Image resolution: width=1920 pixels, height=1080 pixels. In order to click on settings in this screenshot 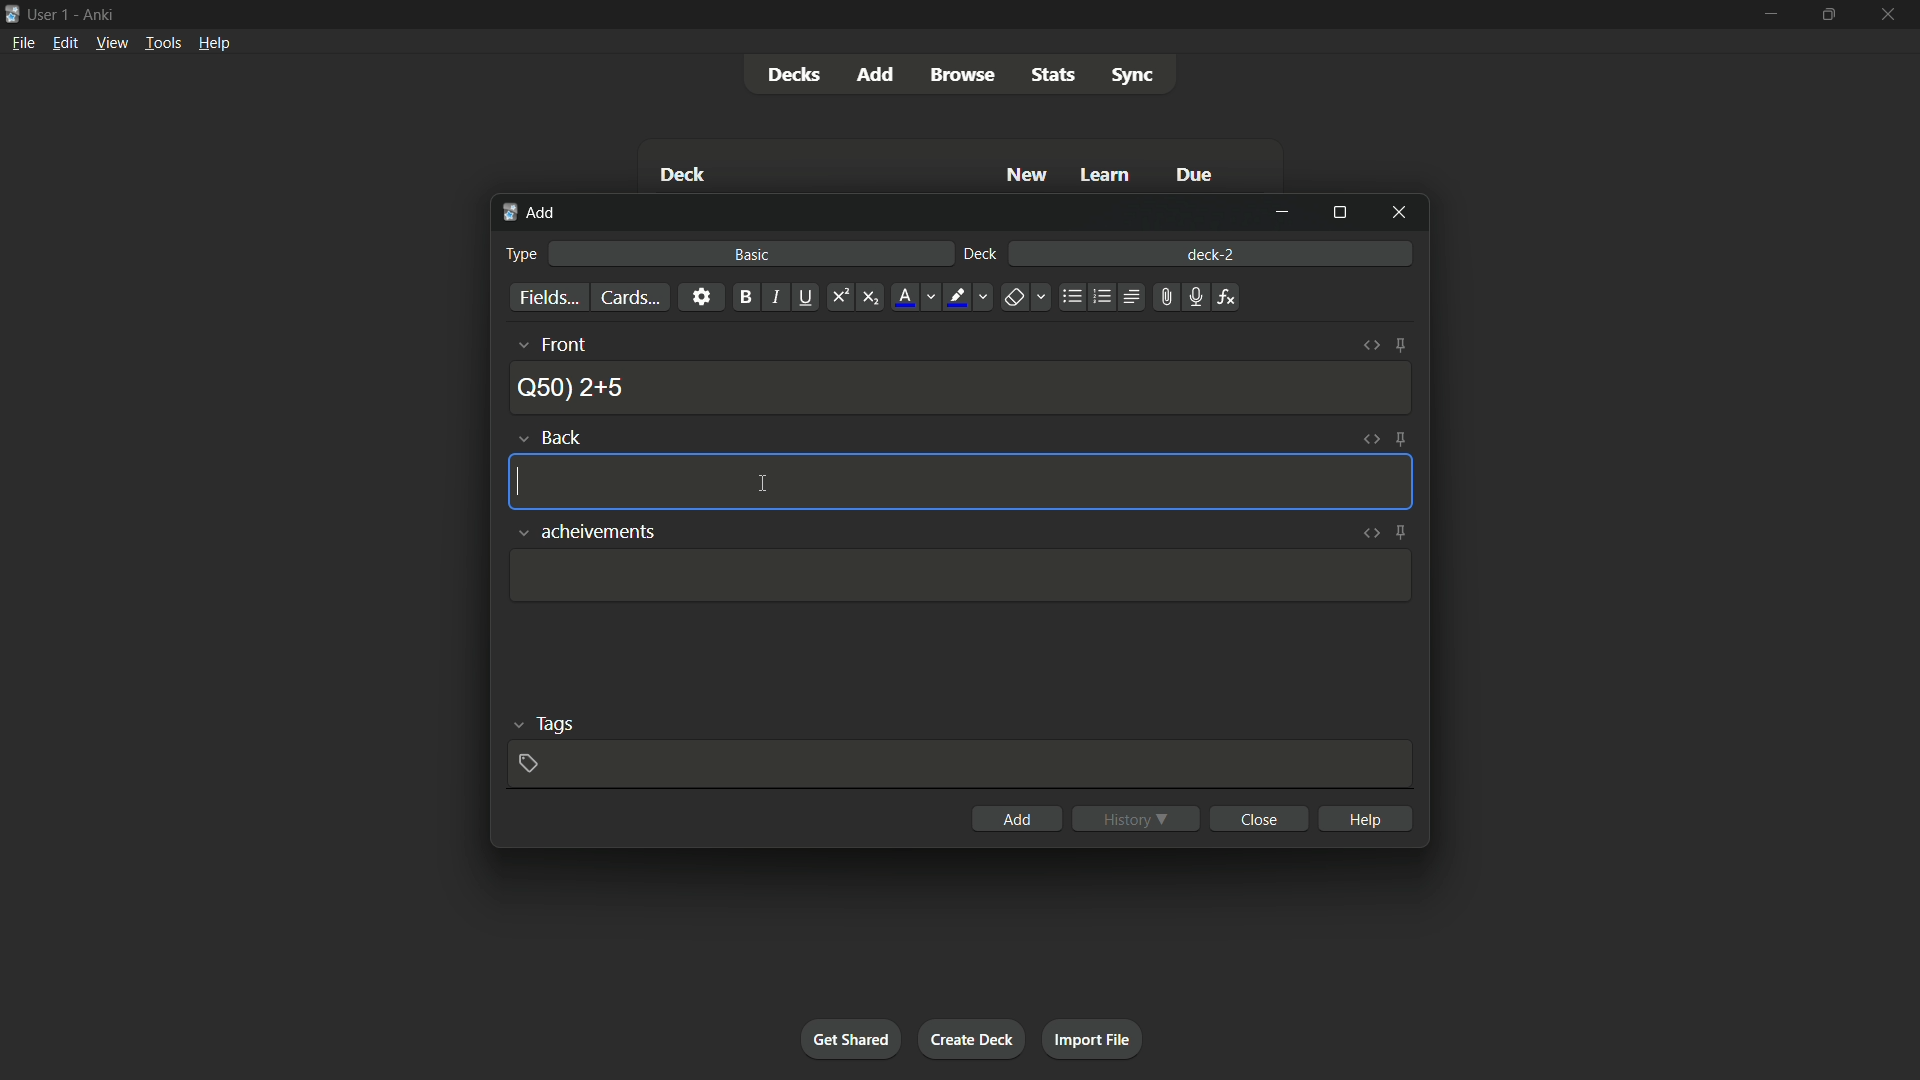, I will do `click(703, 297)`.